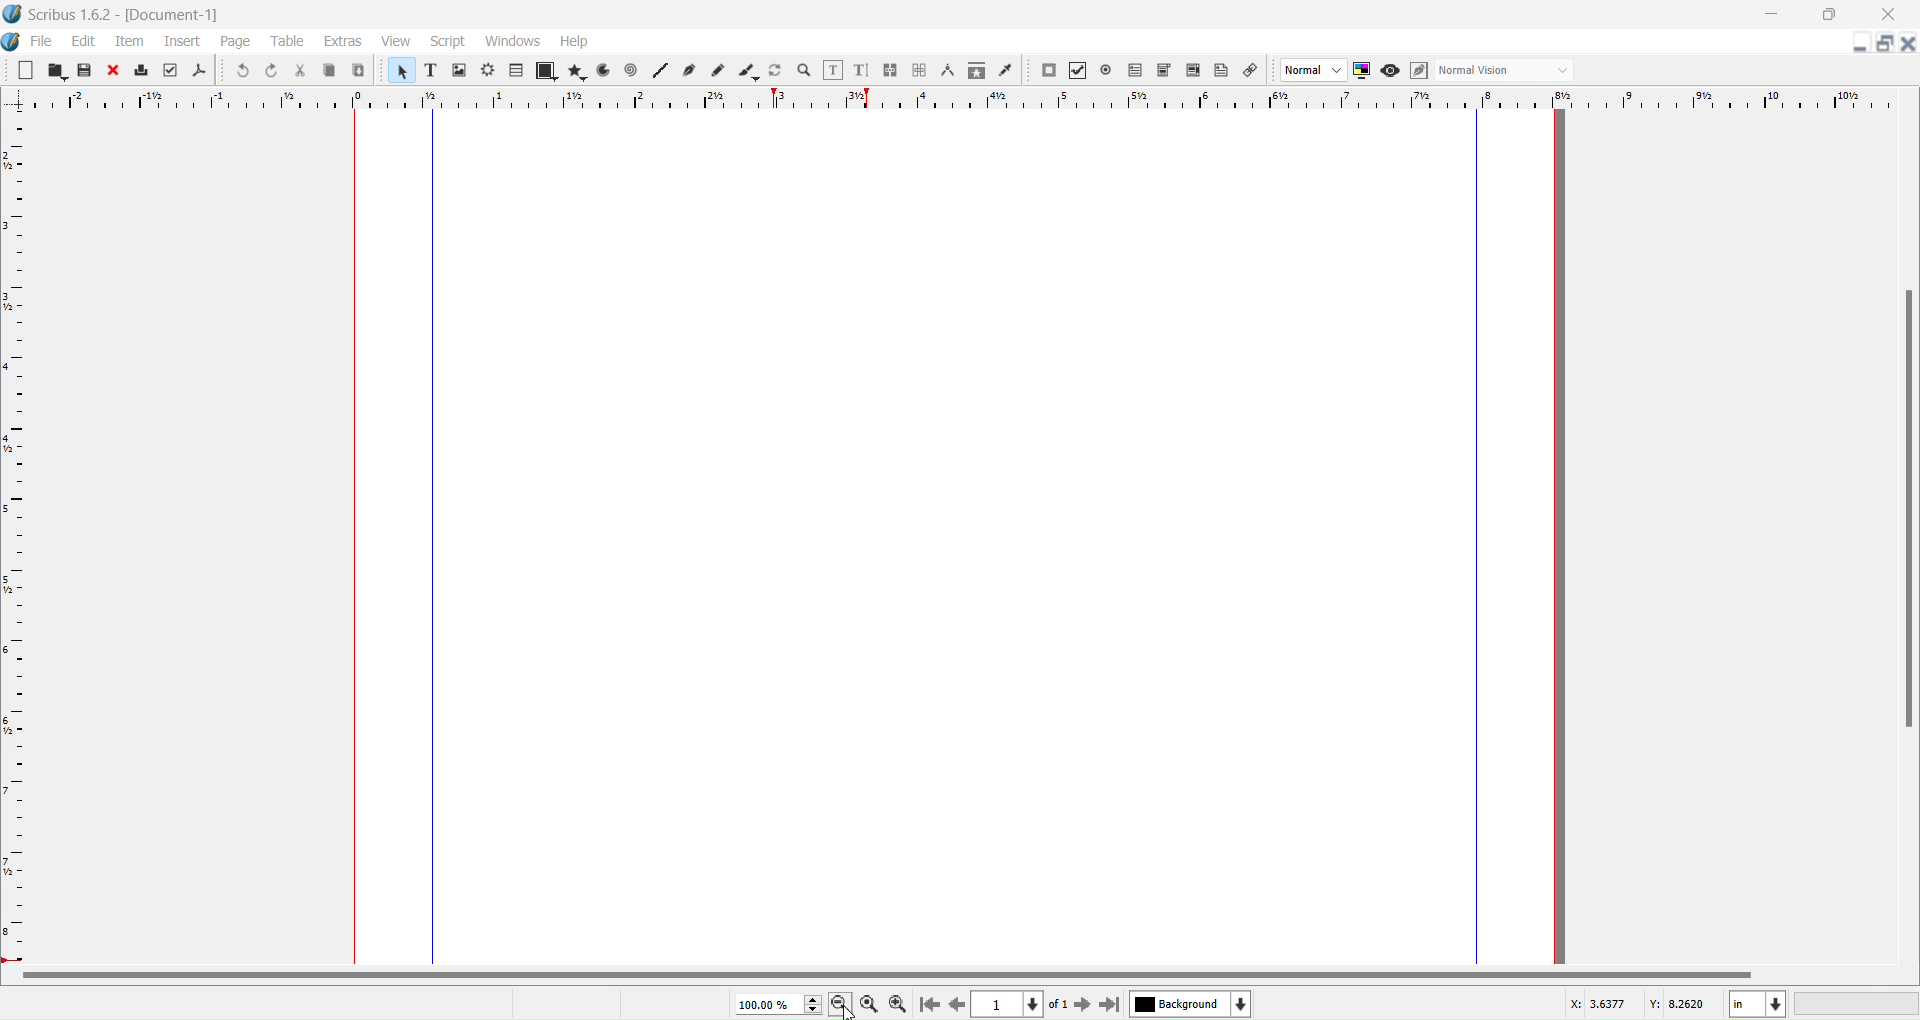  What do you see at coordinates (545, 72) in the screenshot?
I see `Shape` at bounding box center [545, 72].